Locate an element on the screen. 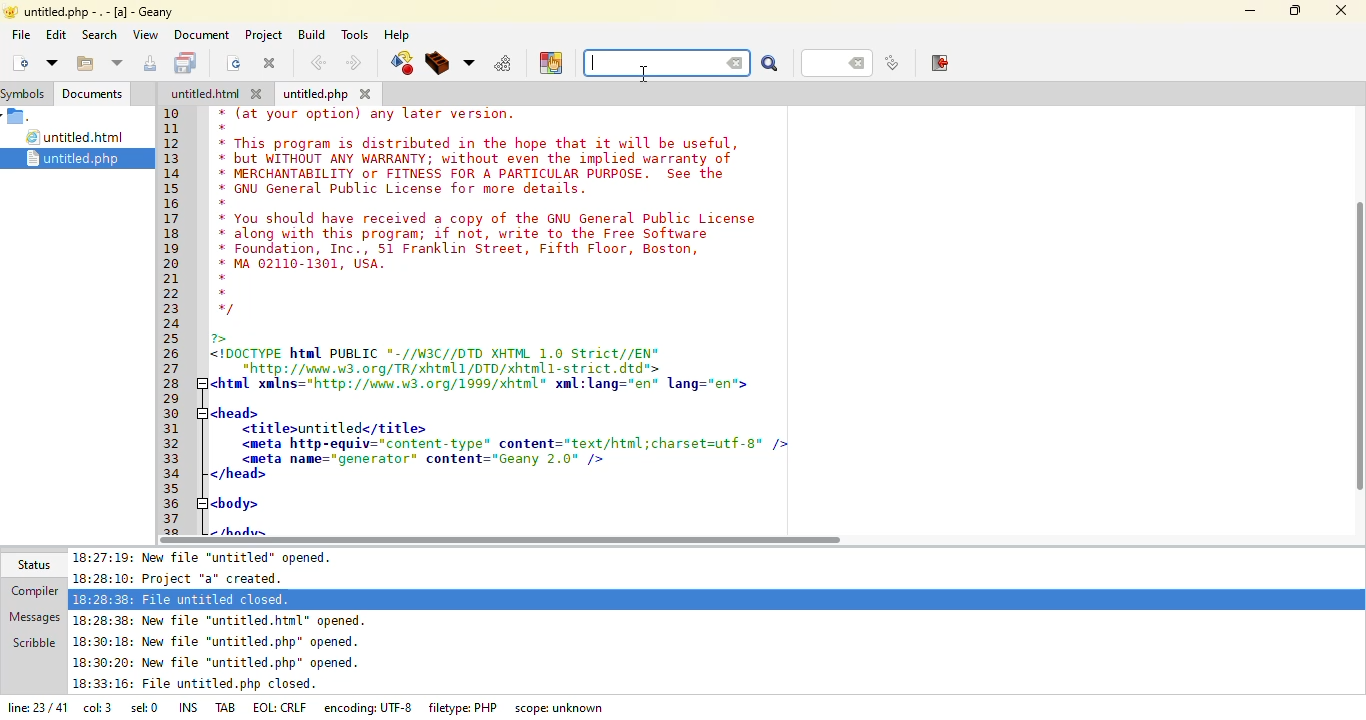 The image size is (1366, 720). build is located at coordinates (309, 34).